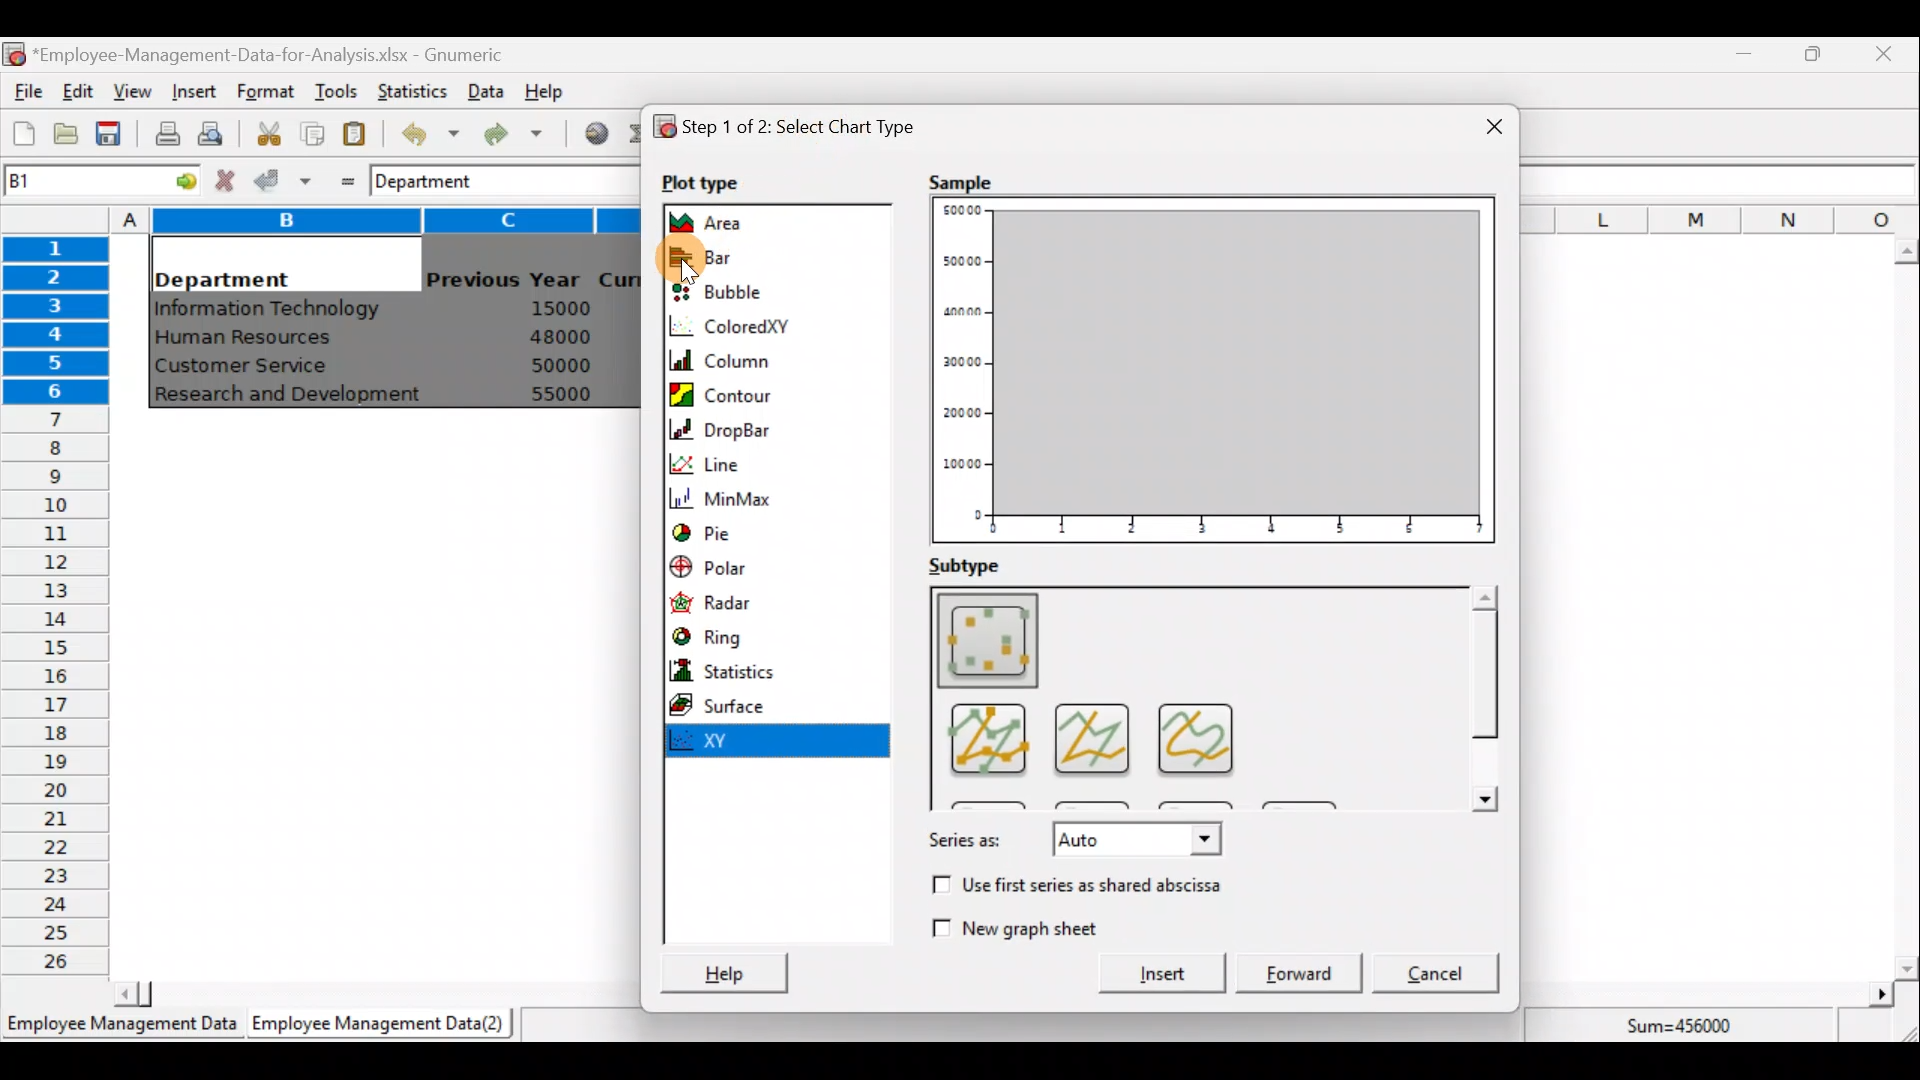  Describe the element at coordinates (719, 184) in the screenshot. I see `Plot type` at that location.